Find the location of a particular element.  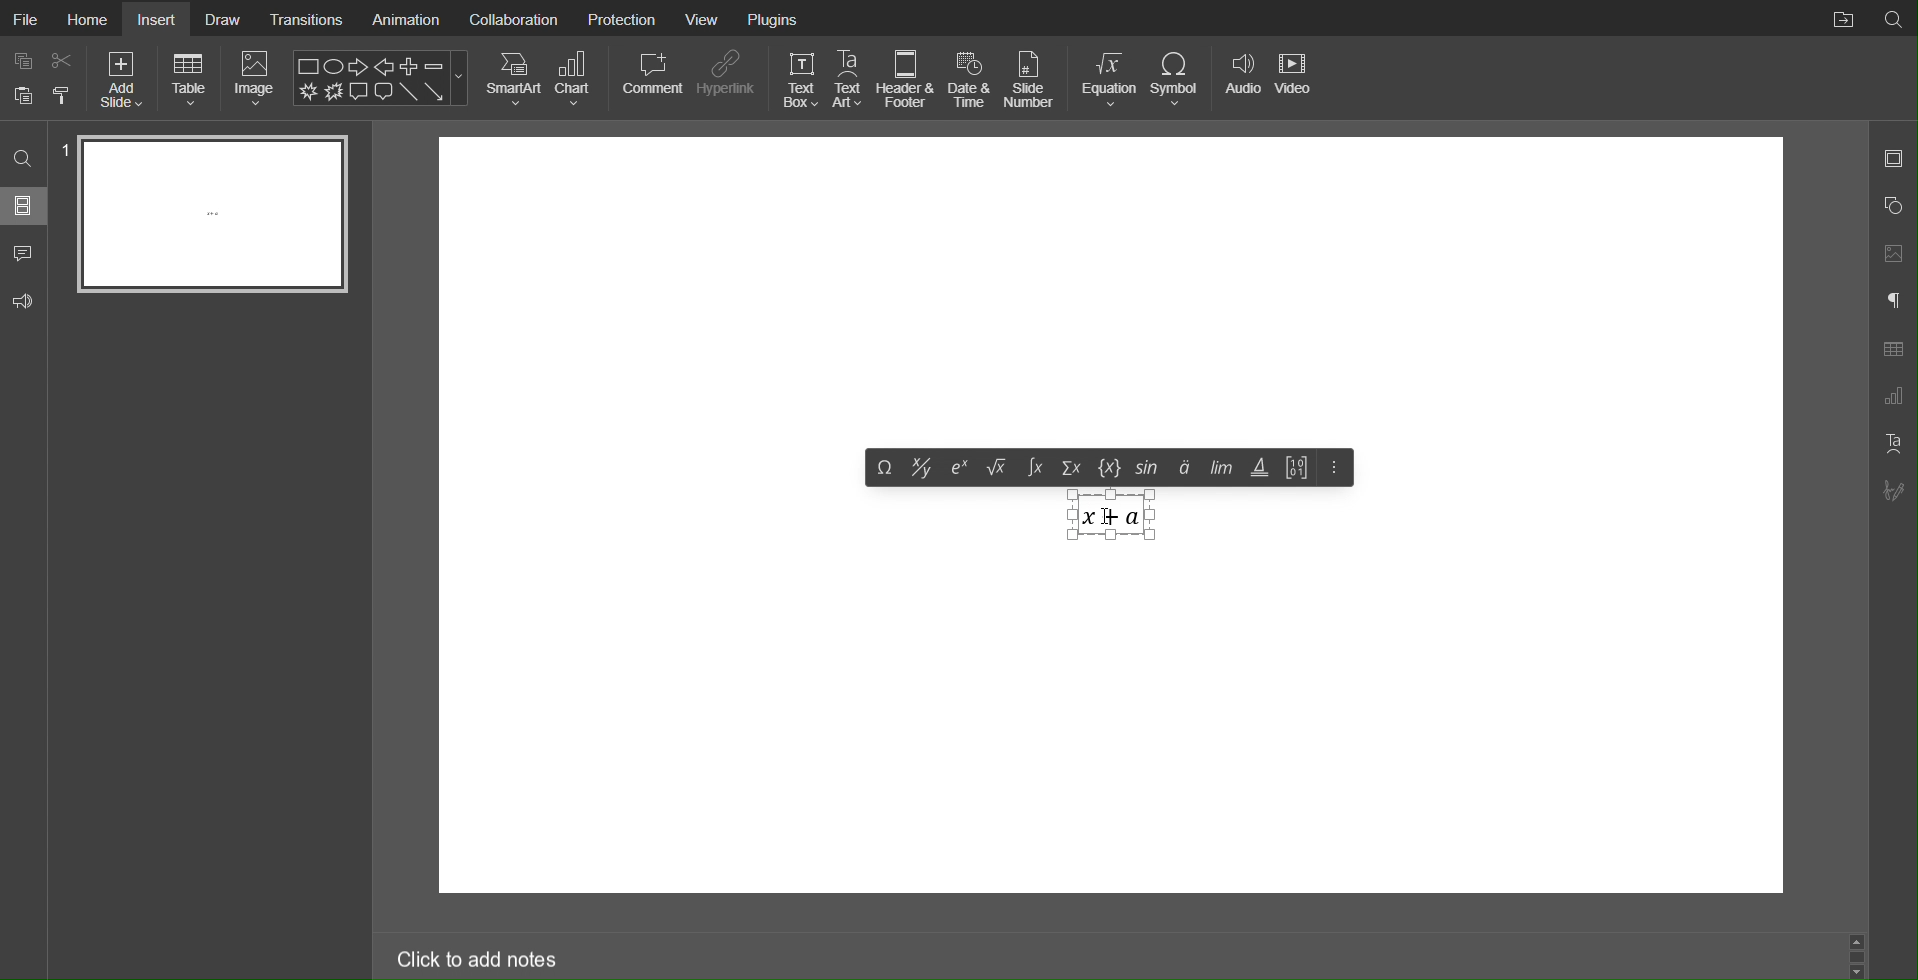

Symbols is located at coordinates (884, 467).